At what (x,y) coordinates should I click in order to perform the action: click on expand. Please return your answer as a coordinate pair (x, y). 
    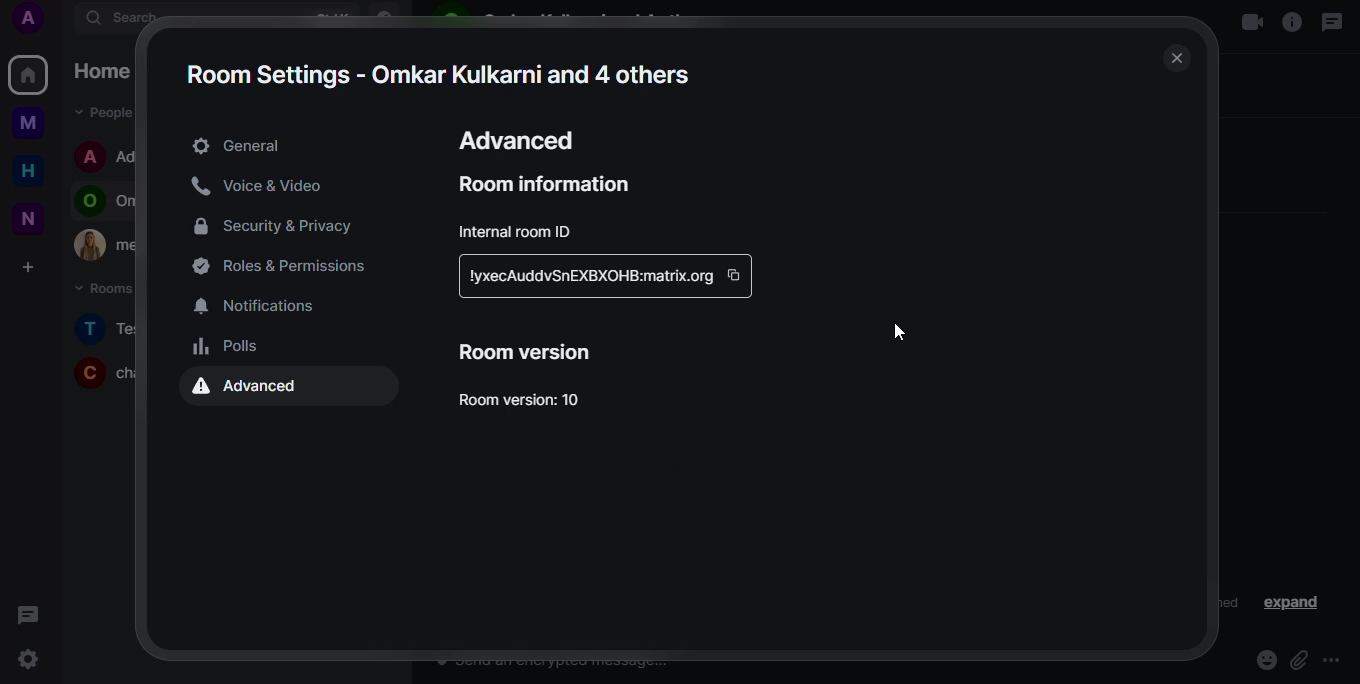
    Looking at the image, I should click on (1287, 603).